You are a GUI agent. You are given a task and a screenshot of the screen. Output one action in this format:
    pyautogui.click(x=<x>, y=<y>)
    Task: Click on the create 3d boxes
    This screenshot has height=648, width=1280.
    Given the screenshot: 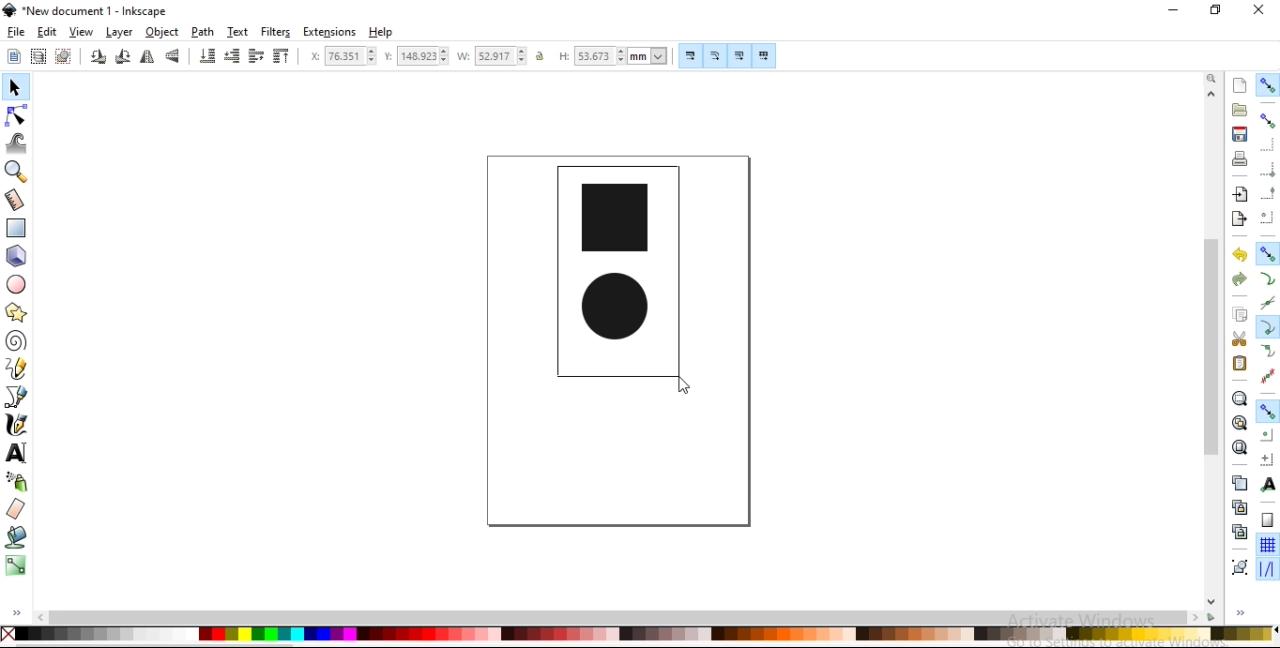 What is the action you would take?
    pyautogui.click(x=18, y=257)
    